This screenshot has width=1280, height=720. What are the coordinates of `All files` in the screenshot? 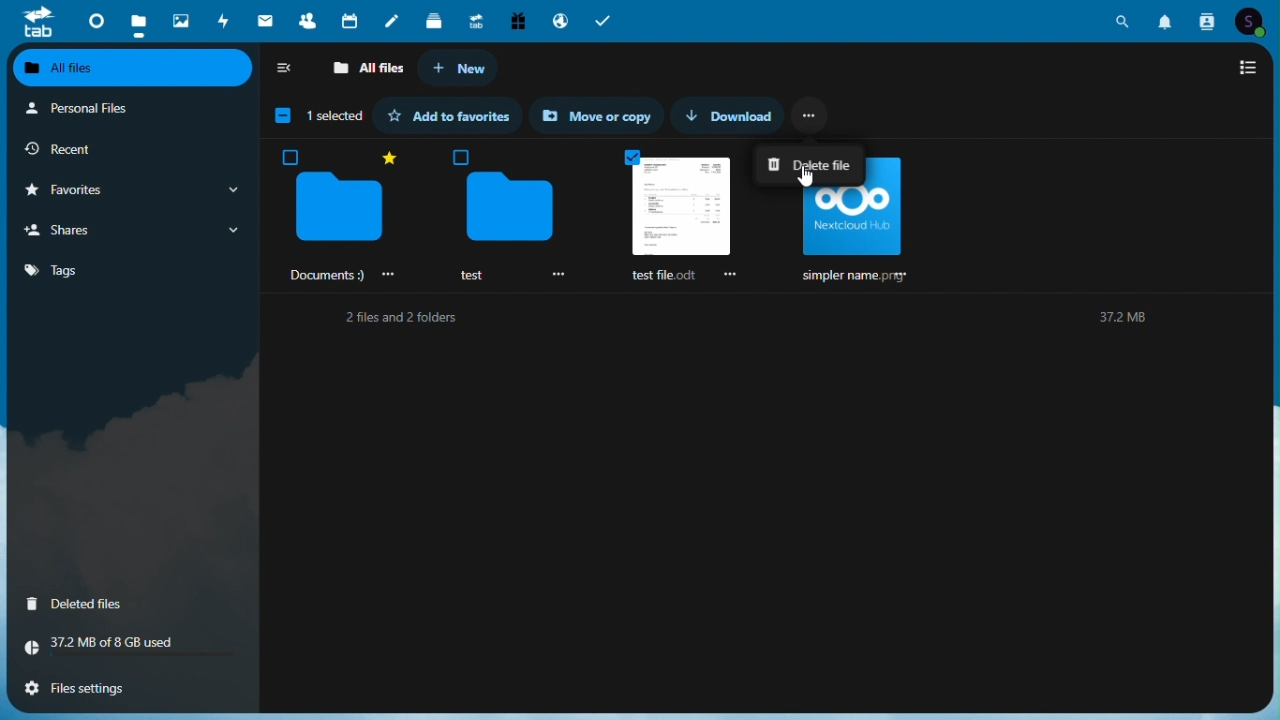 It's located at (131, 68).